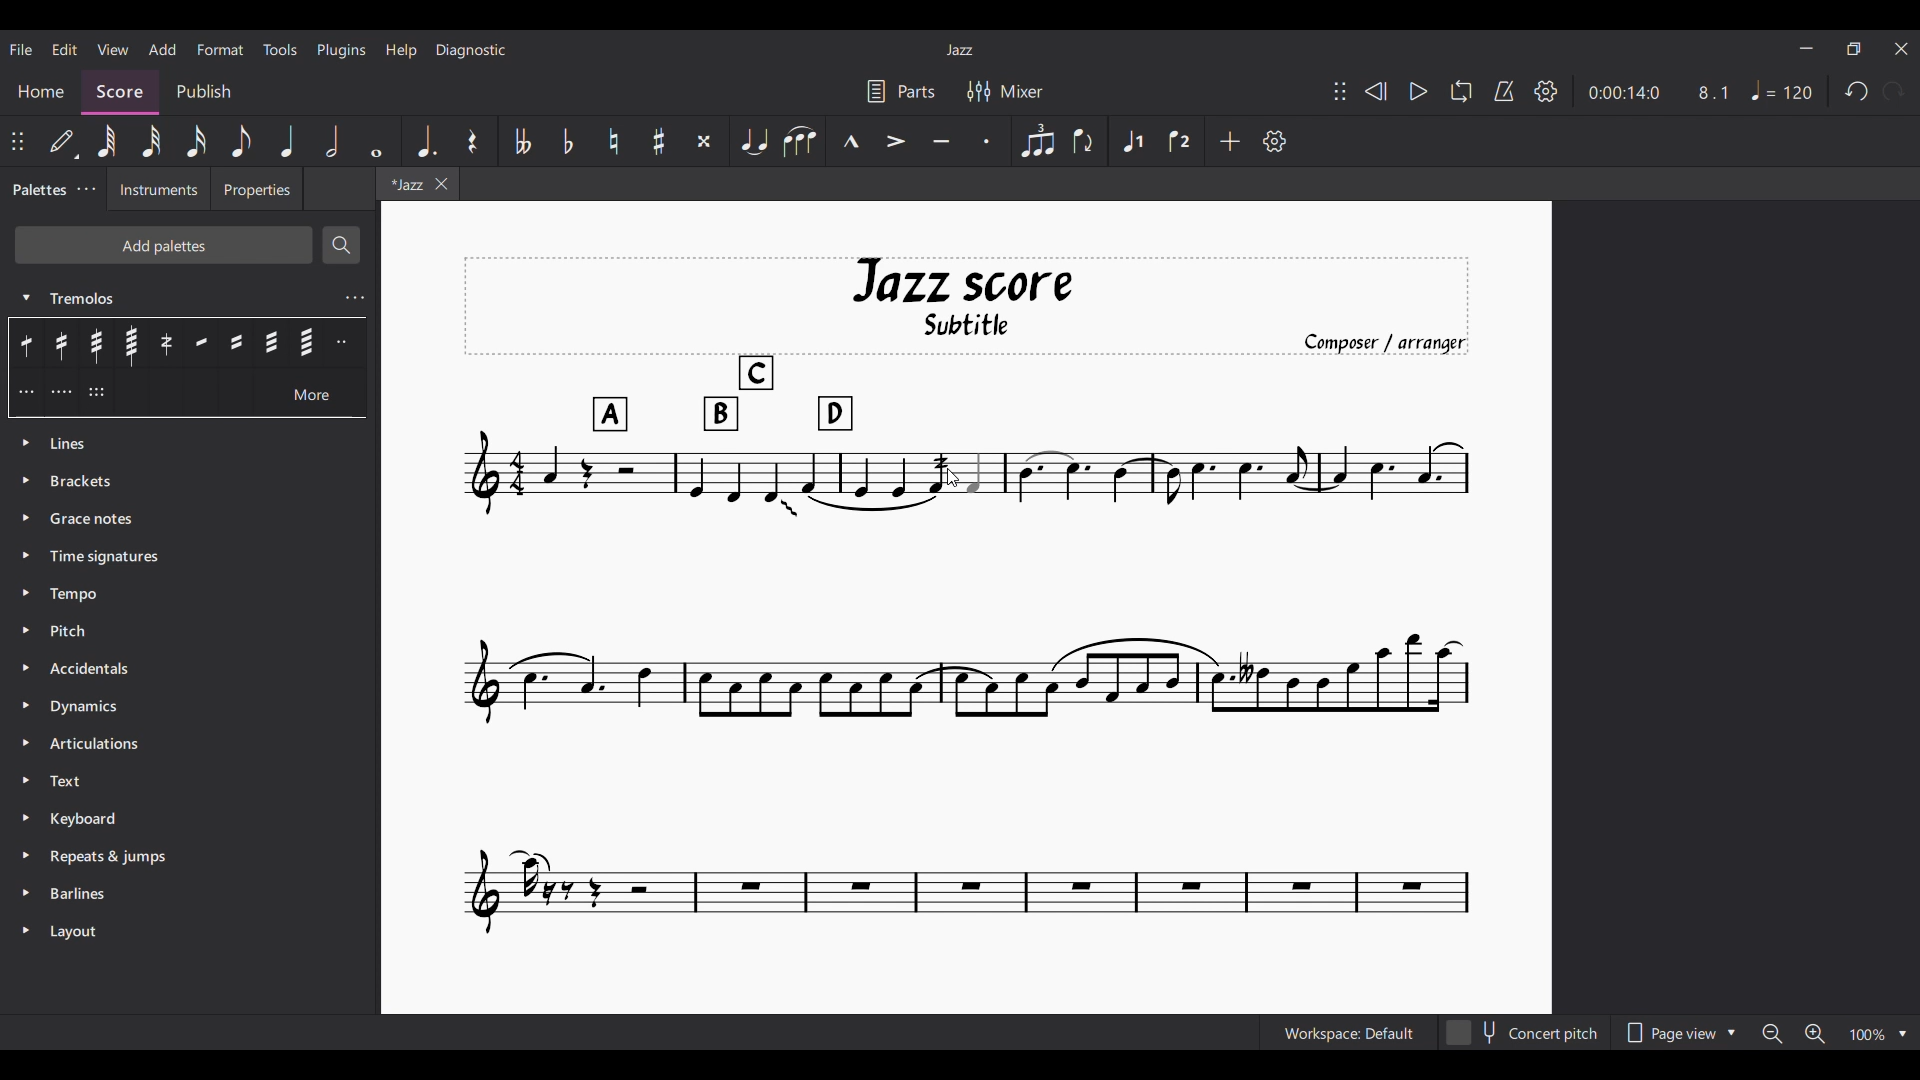  What do you see at coordinates (195, 141) in the screenshot?
I see `16th note` at bounding box center [195, 141].